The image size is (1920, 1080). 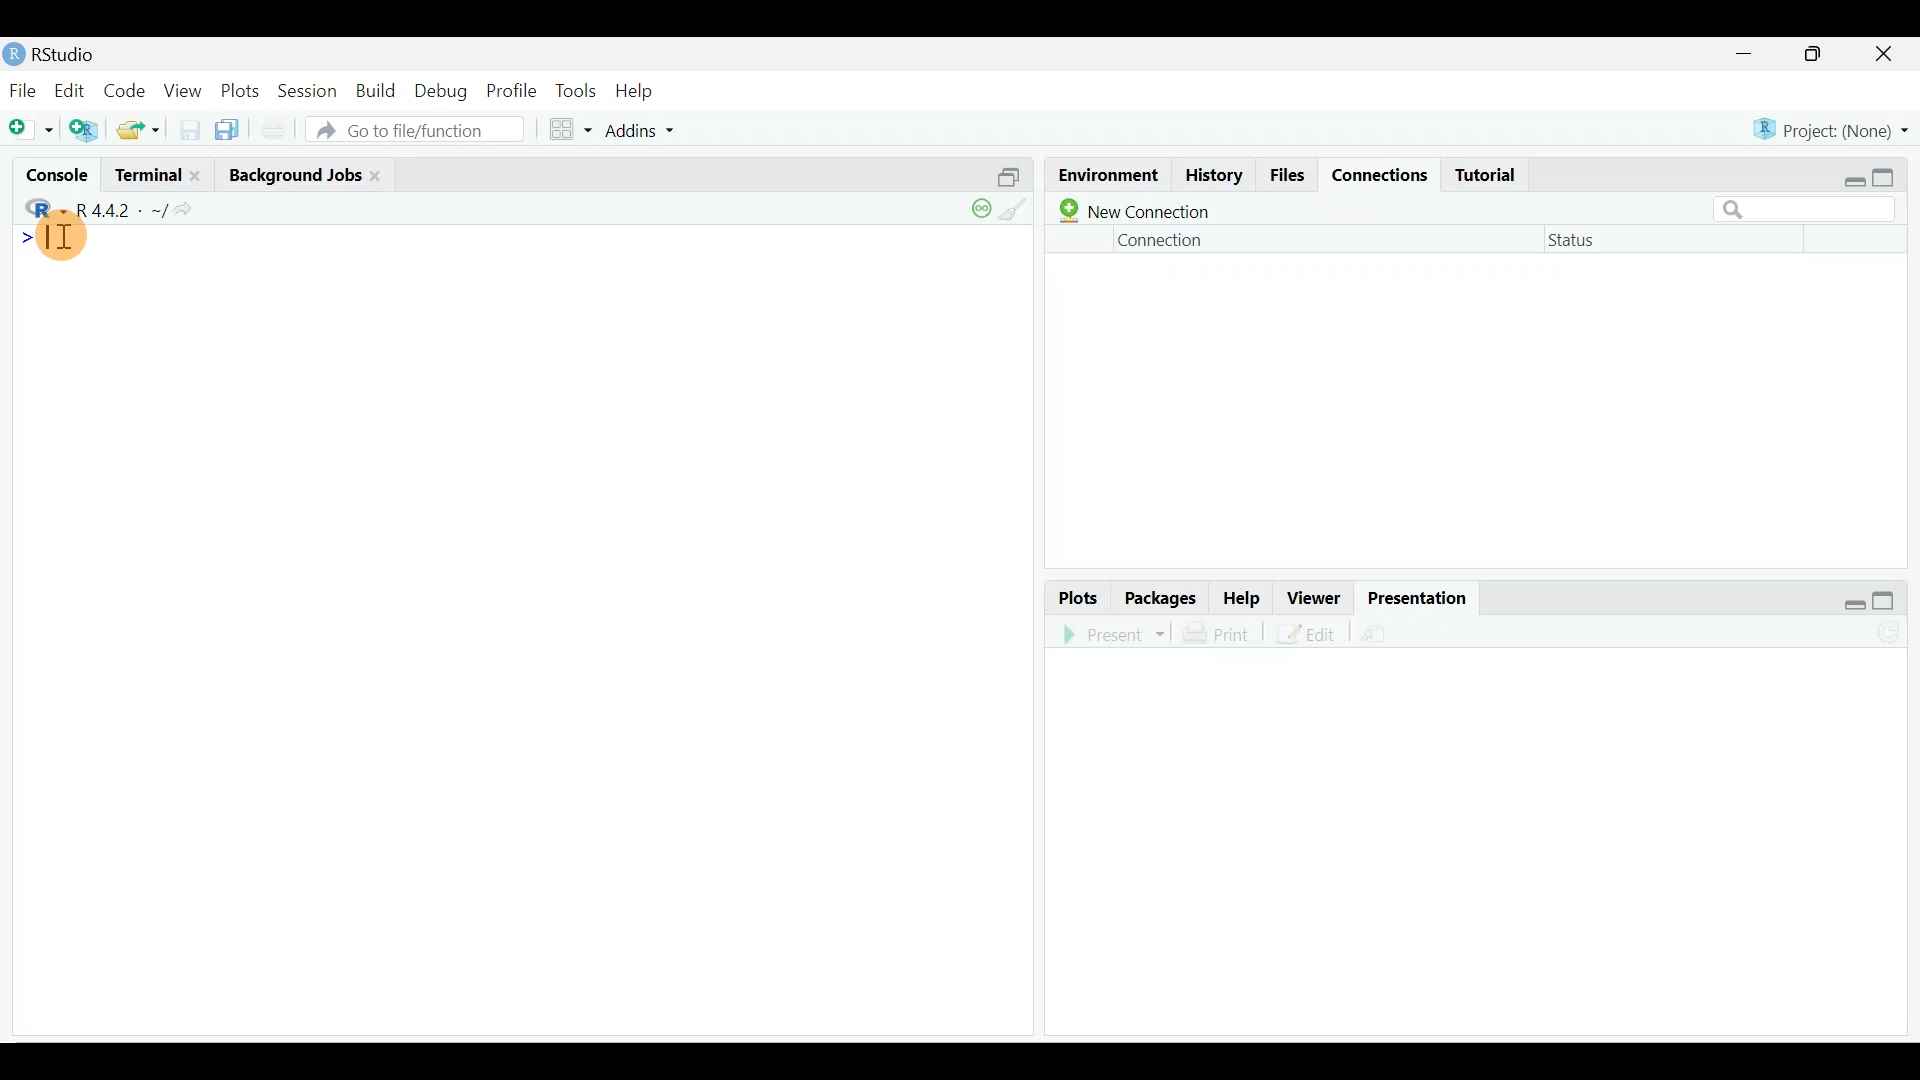 I want to click on Line cursor, so click(x=20, y=238).